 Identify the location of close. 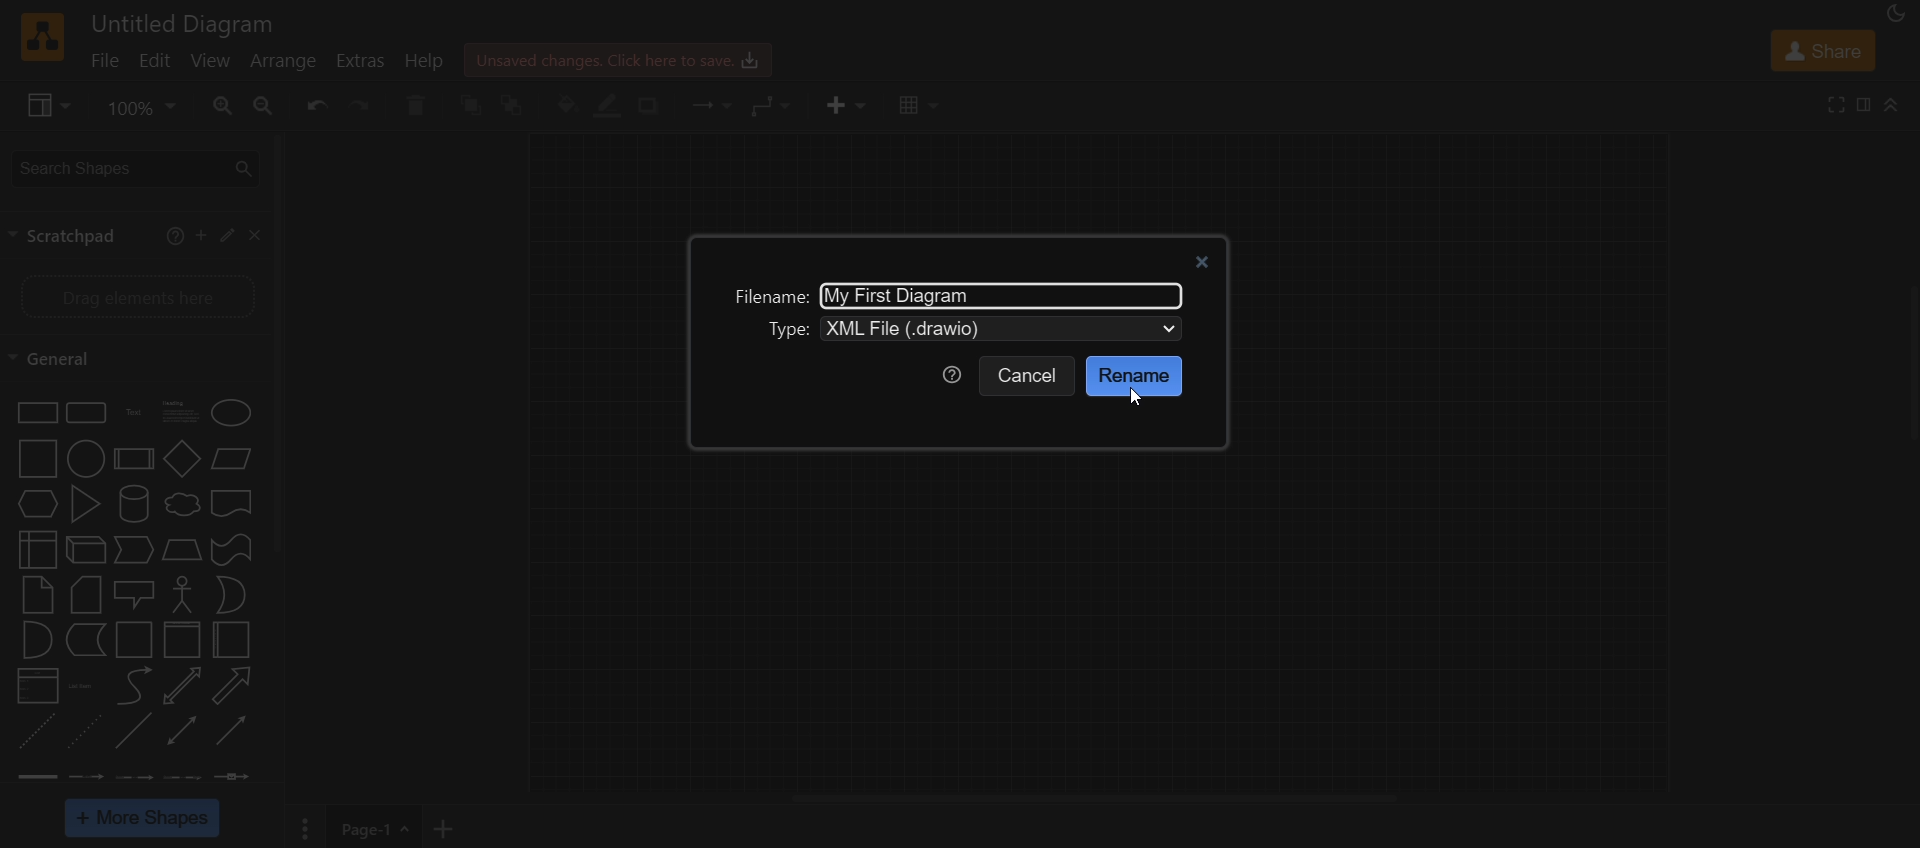
(256, 236).